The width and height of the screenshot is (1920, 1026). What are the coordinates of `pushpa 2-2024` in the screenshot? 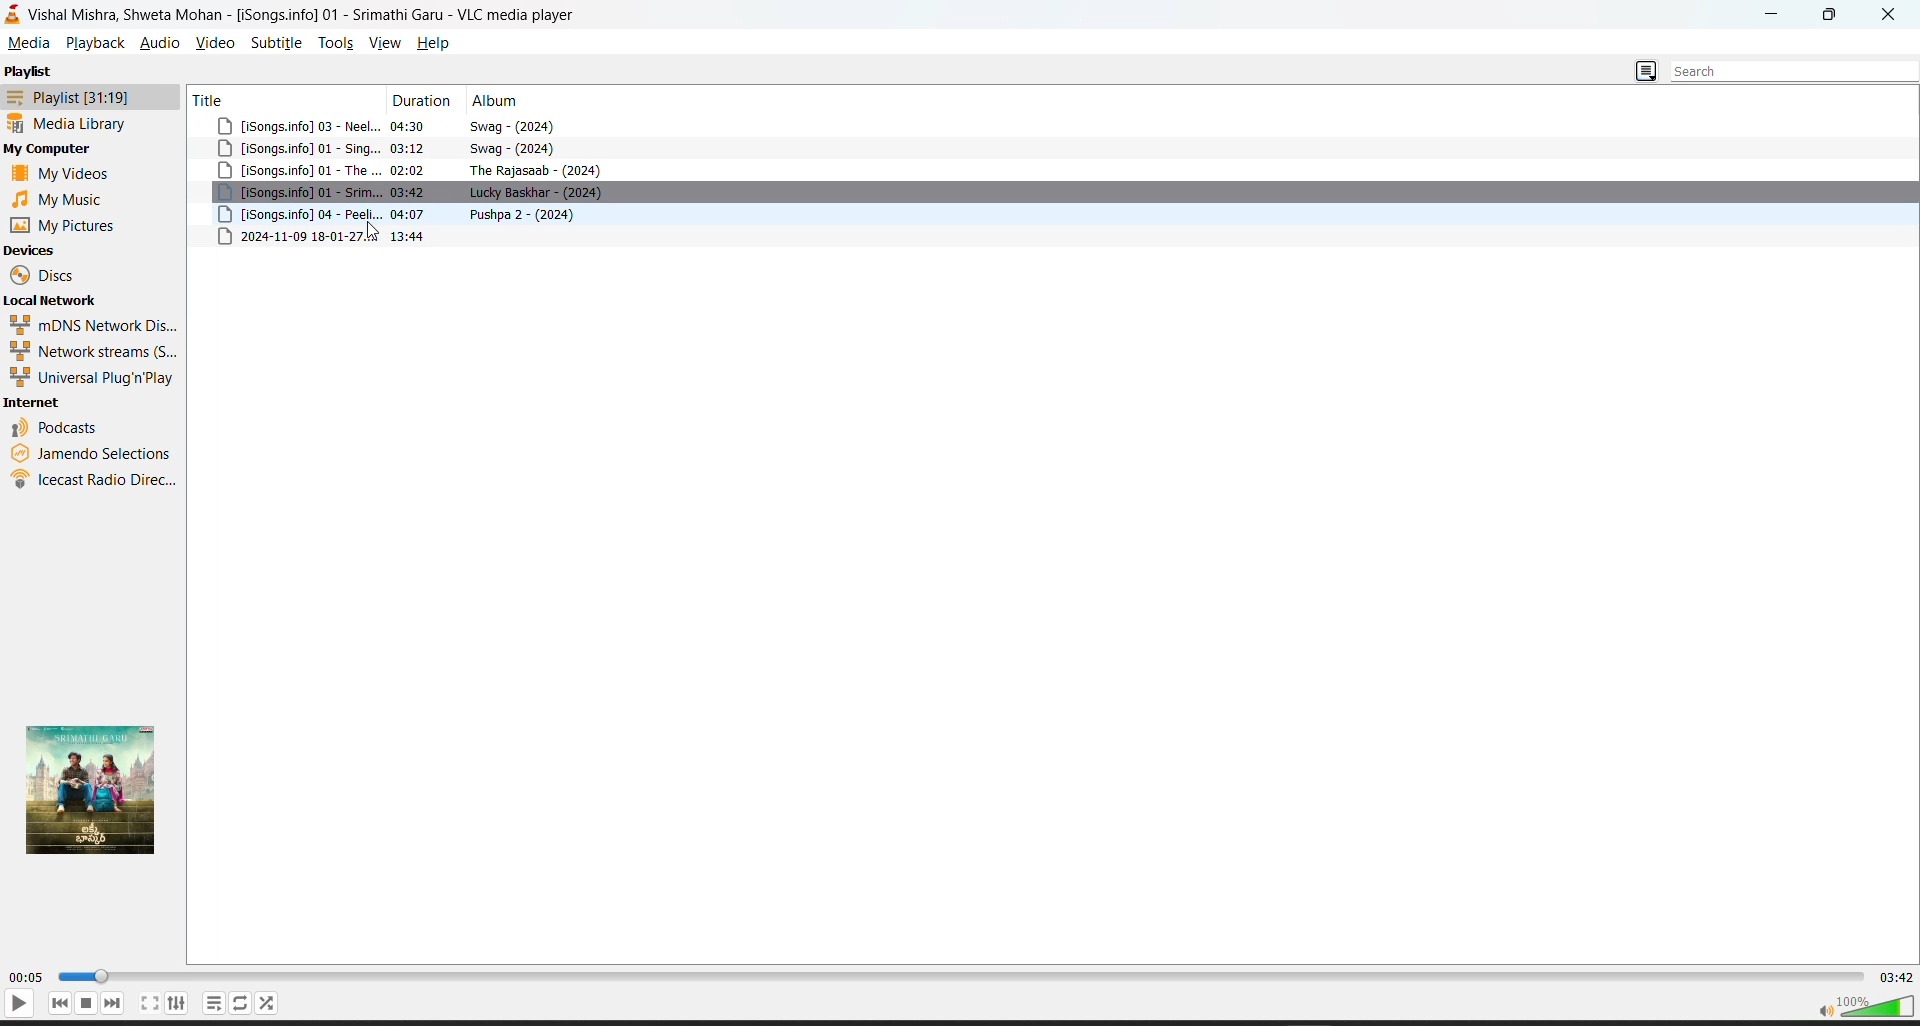 It's located at (532, 214).